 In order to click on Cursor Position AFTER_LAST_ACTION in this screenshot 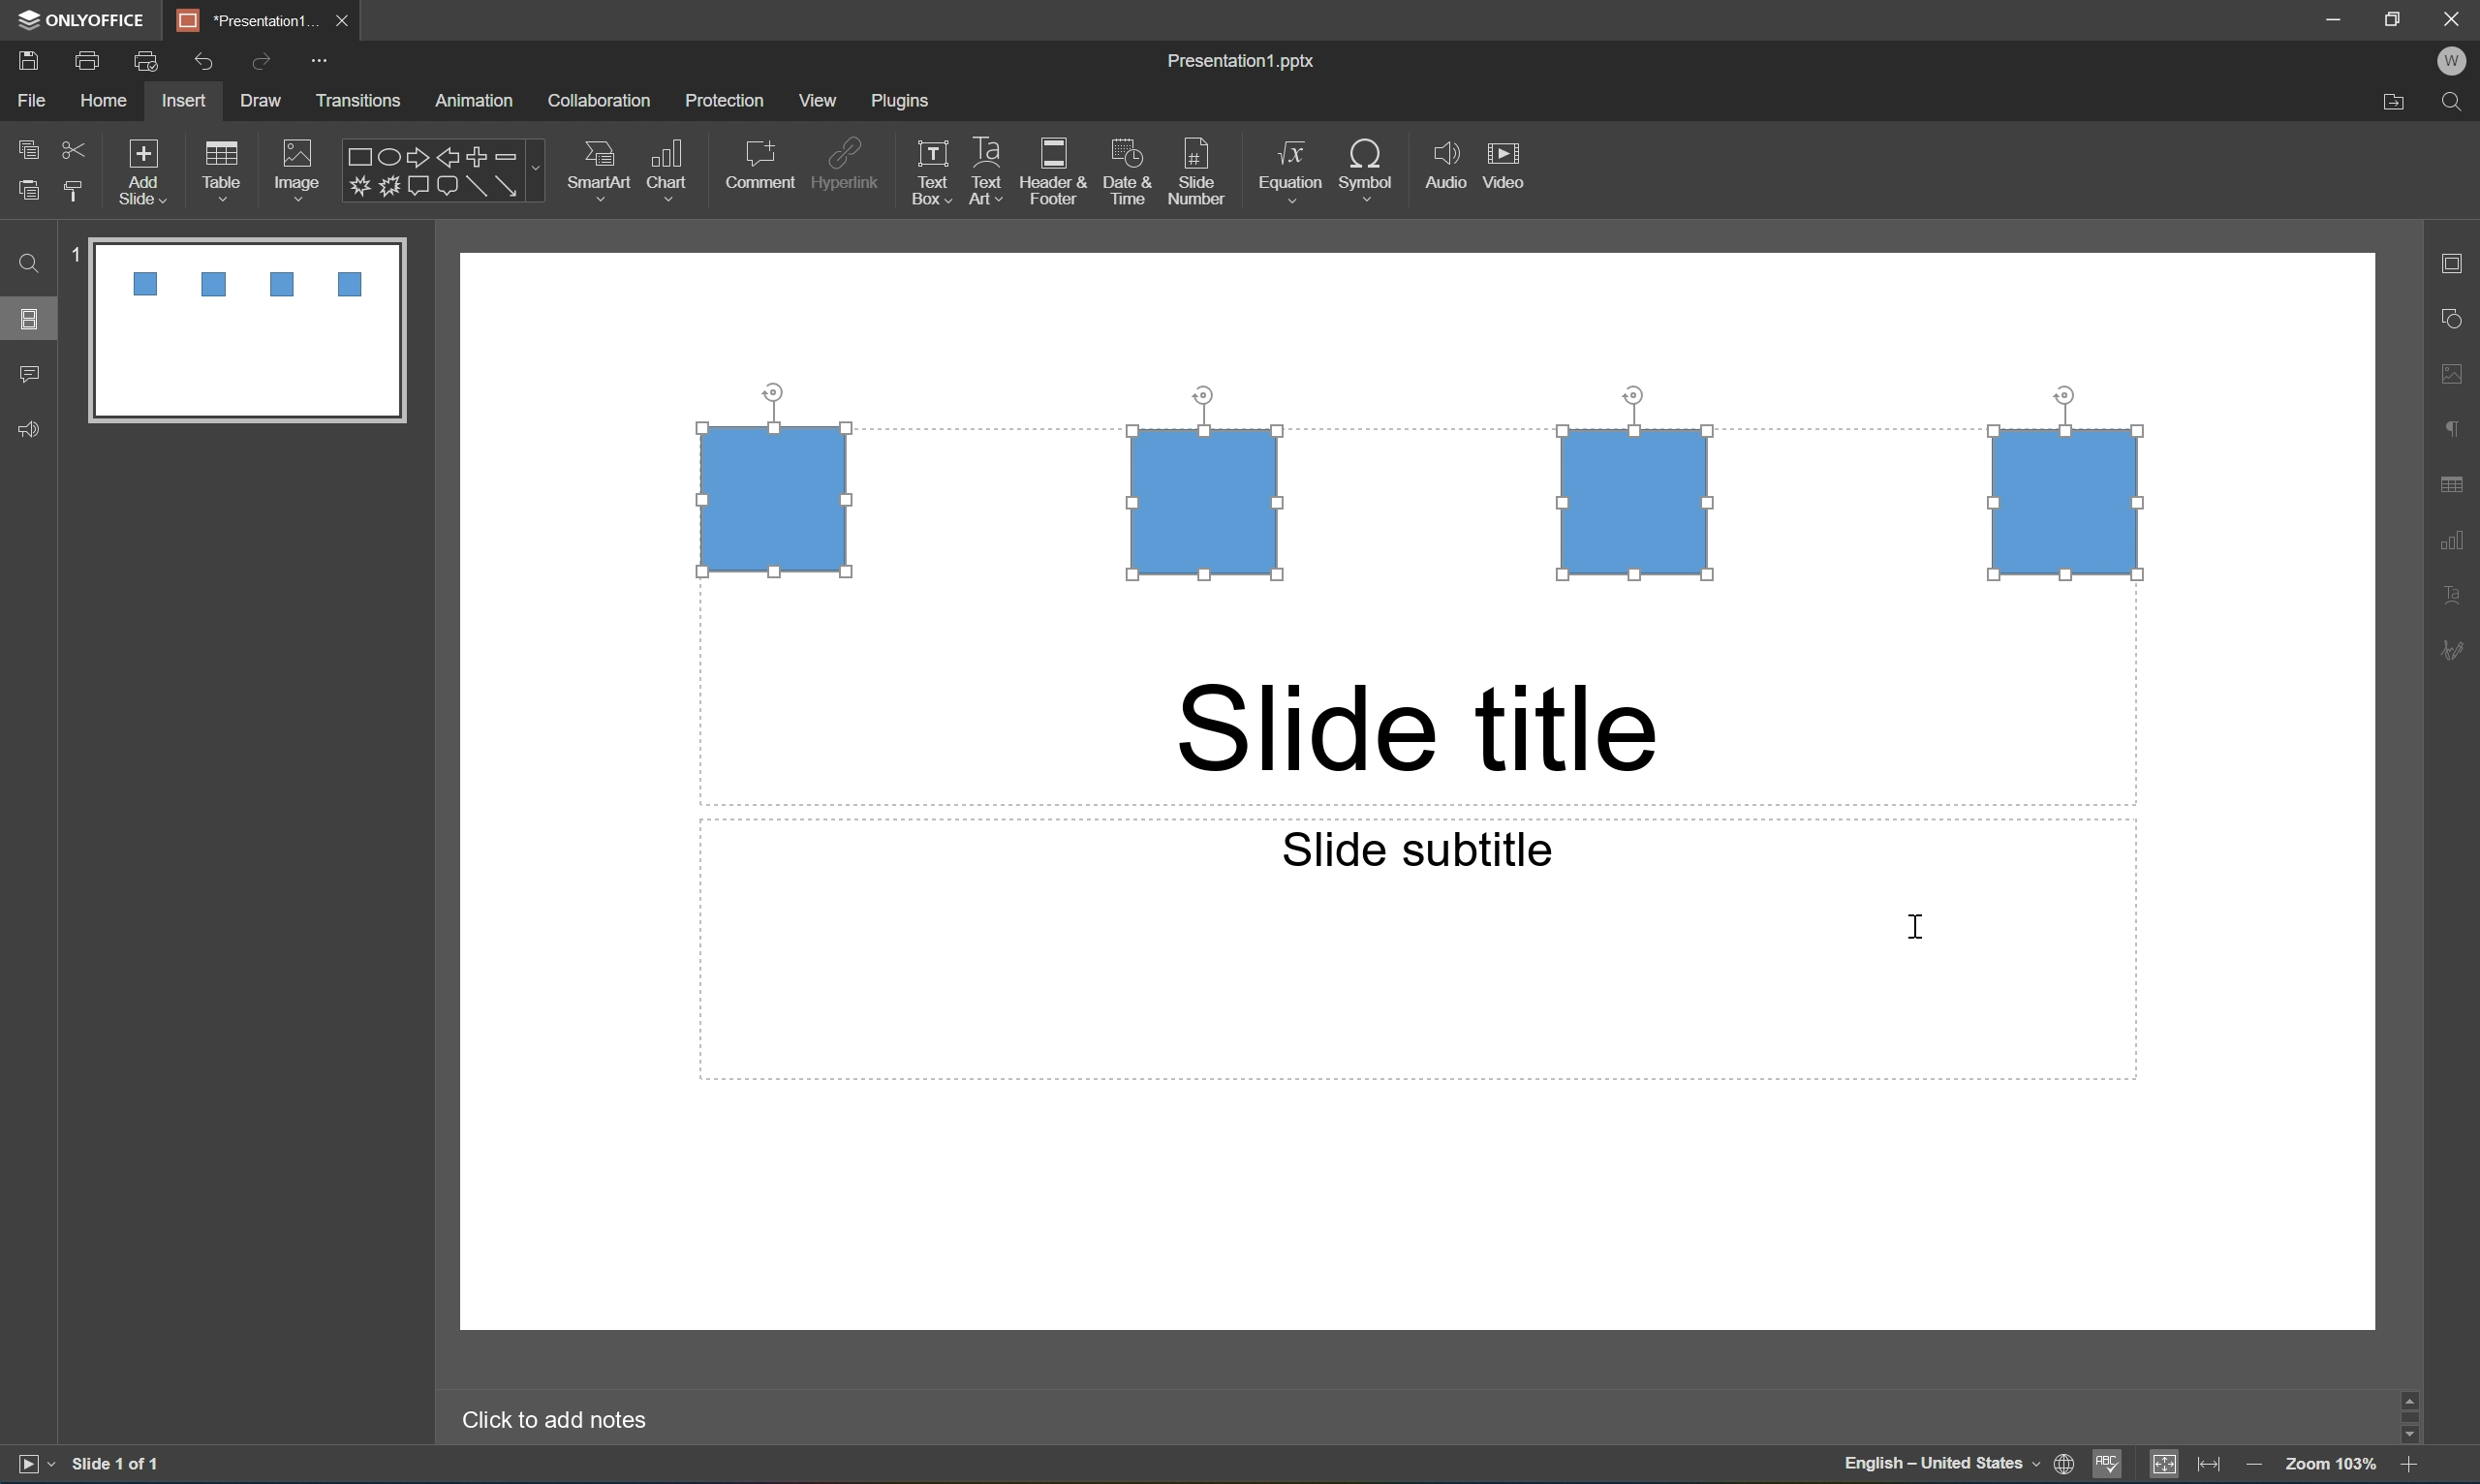, I will do `click(1914, 926)`.